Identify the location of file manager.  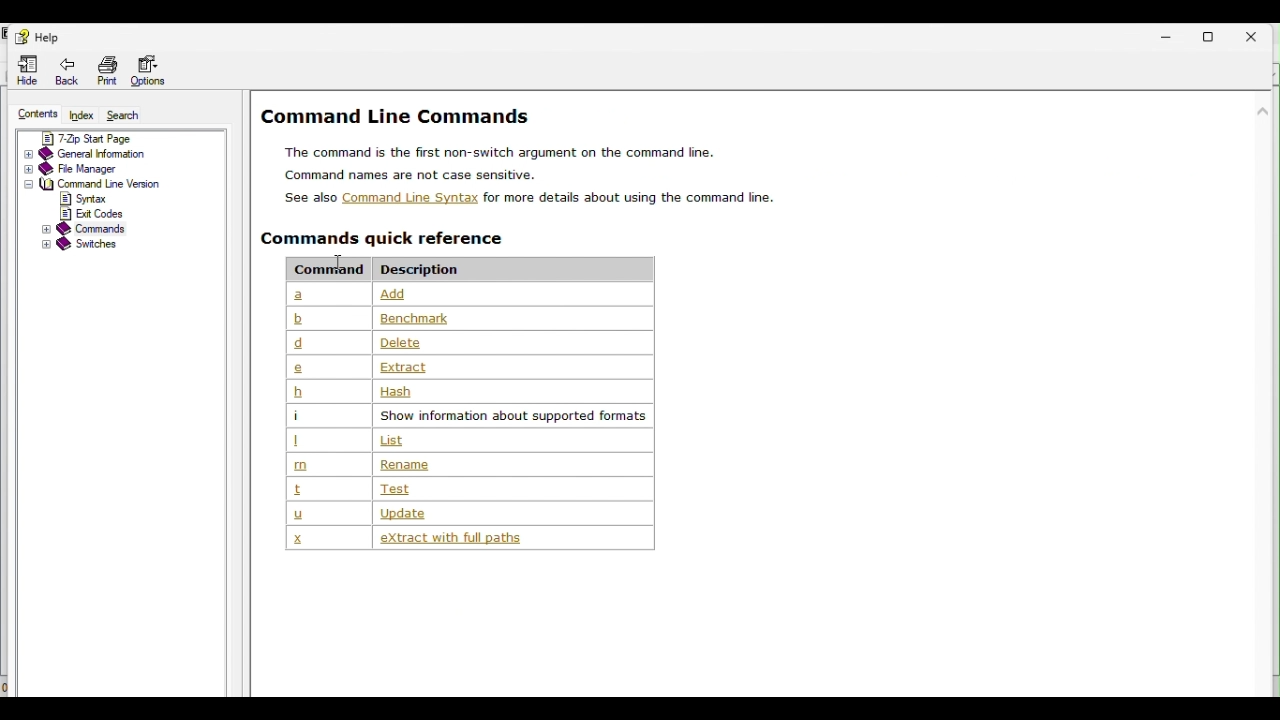
(99, 168).